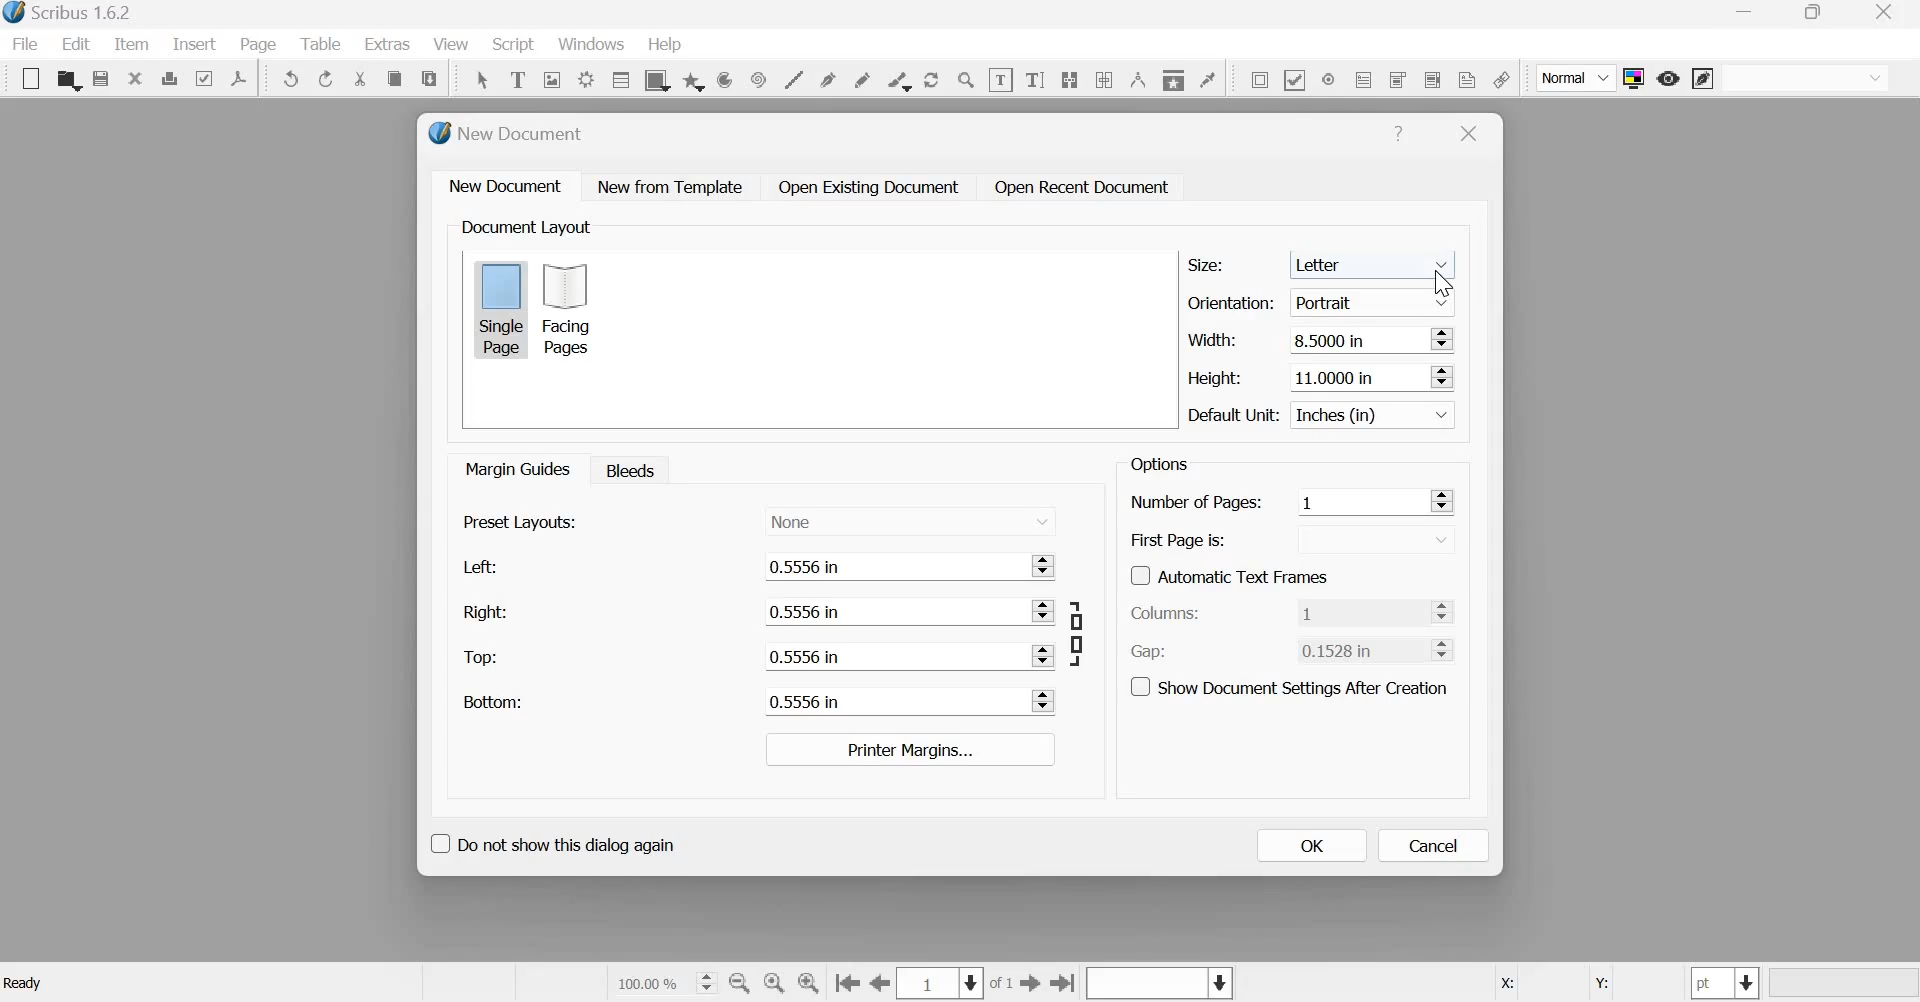  Describe the element at coordinates (1634, 78) in the screenshot. I see `Toggle color management system` at that location.